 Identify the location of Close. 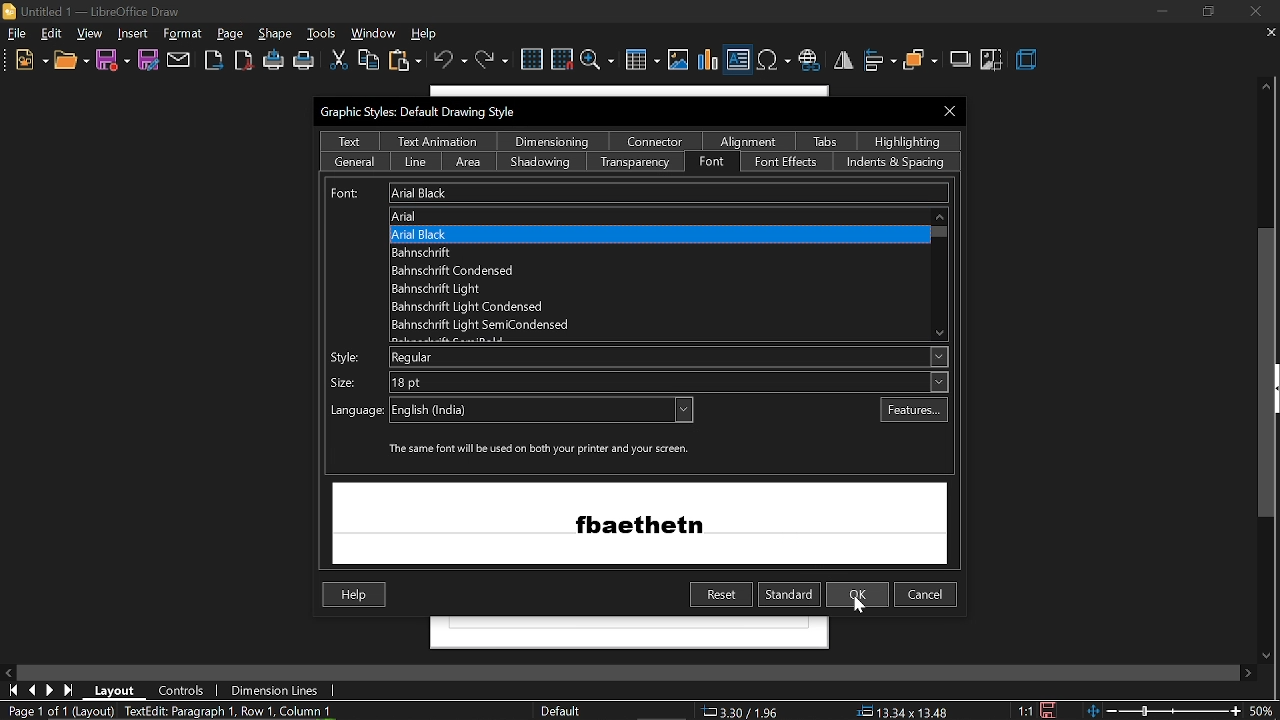
(951, 110).